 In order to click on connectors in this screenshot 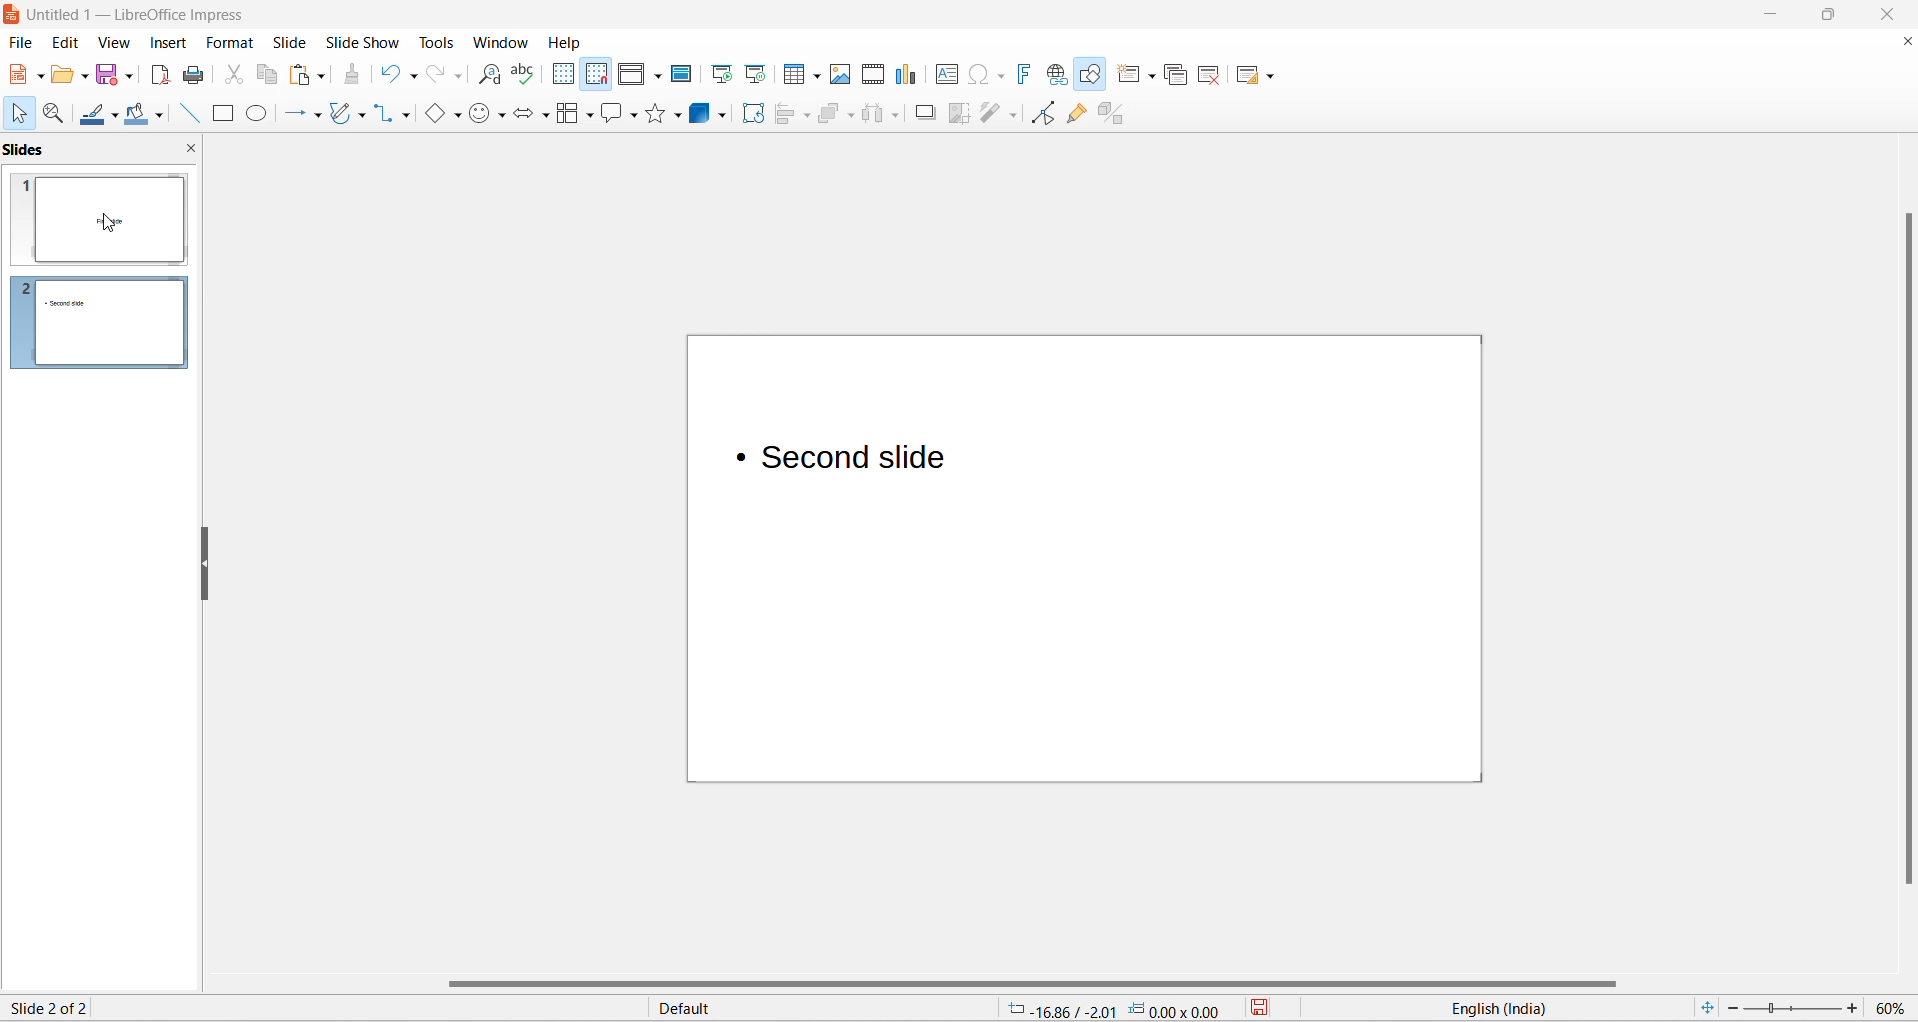, I will do `click(384, 115)`.